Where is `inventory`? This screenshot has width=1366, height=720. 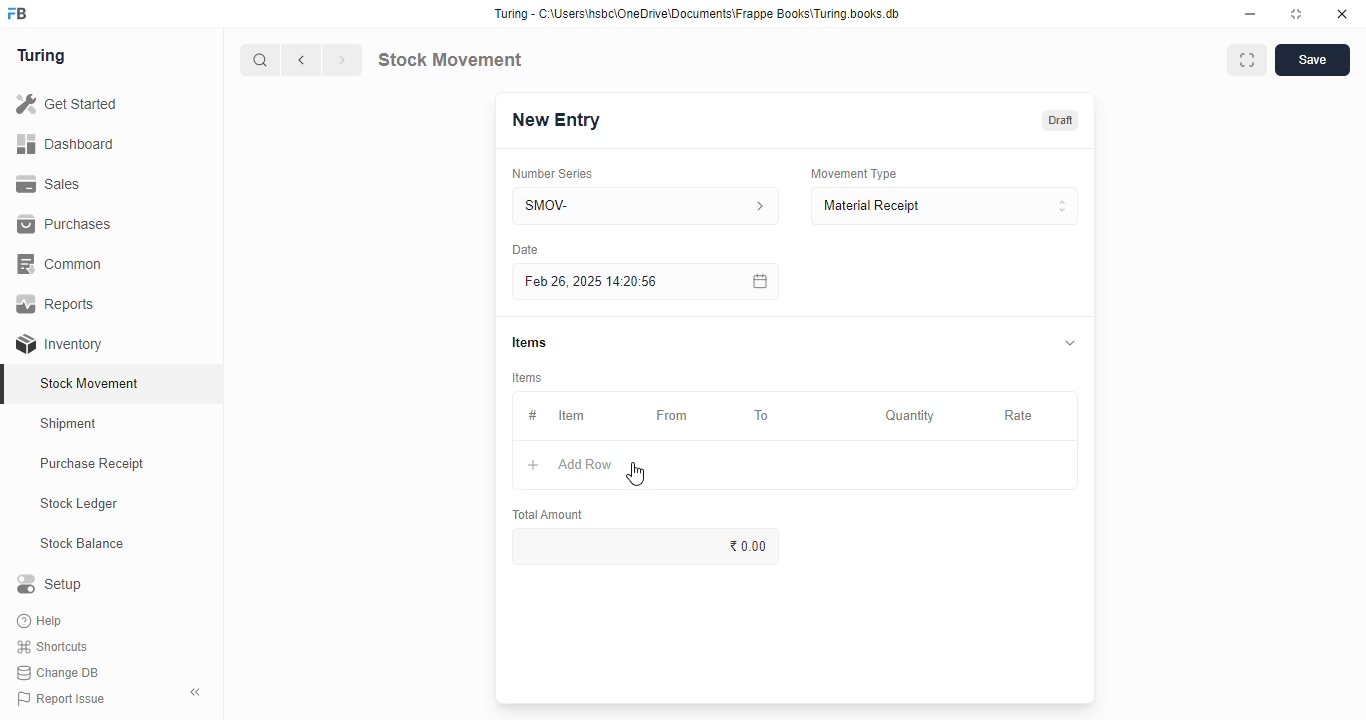 inventory is located at coordinates (59, 344).